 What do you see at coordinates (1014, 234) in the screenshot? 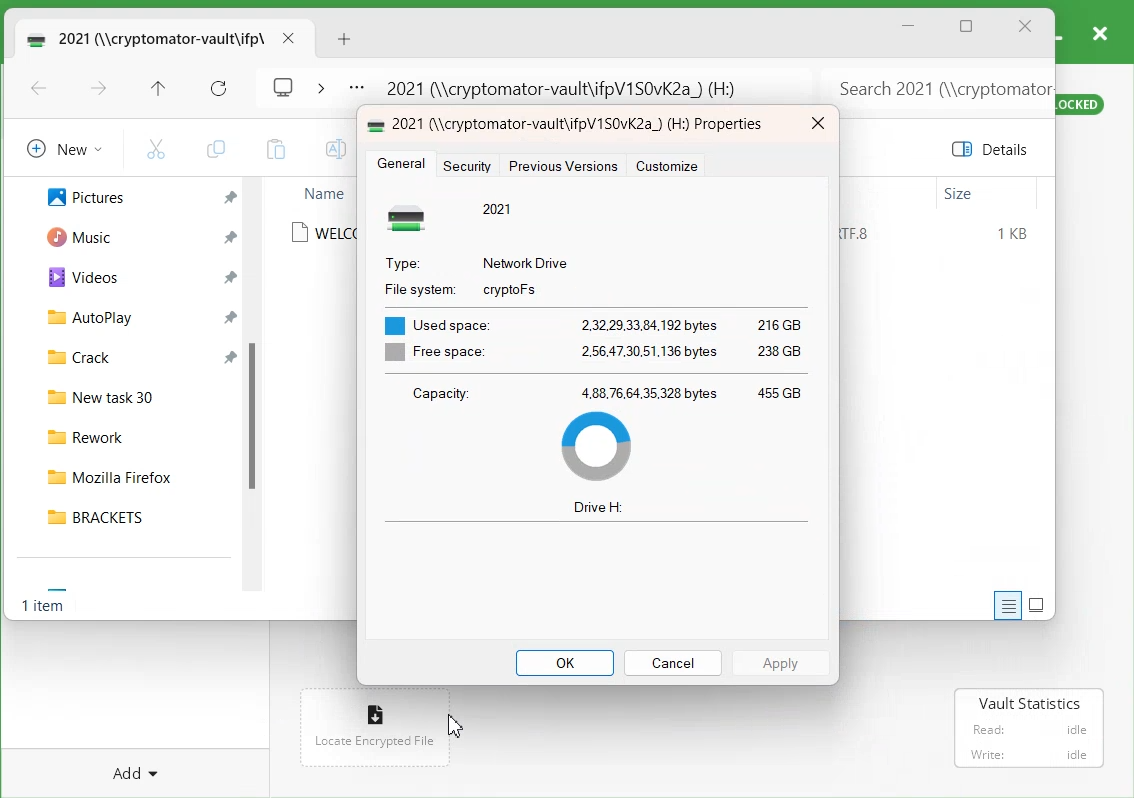
I see `1 KB` at bounding box center [1014, 234].